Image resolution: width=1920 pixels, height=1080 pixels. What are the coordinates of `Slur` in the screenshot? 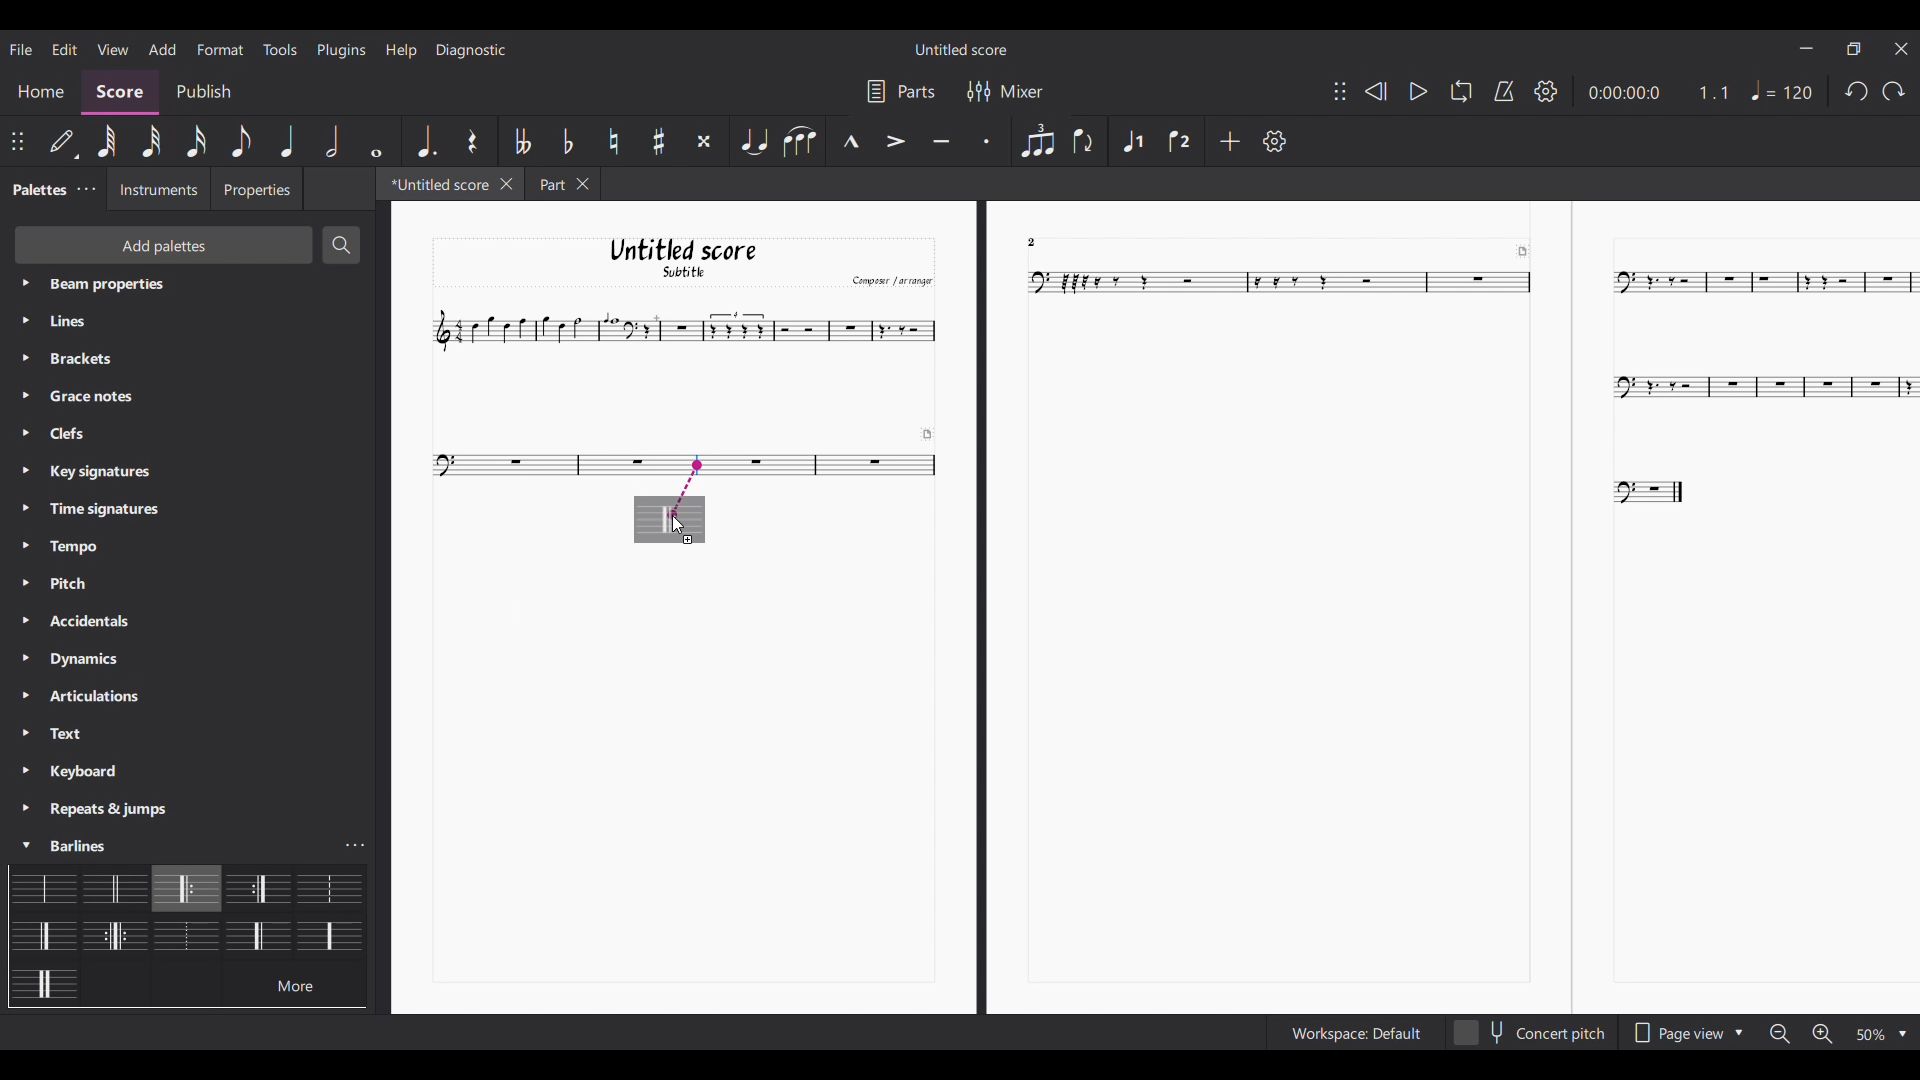 It's located at (800, 140).